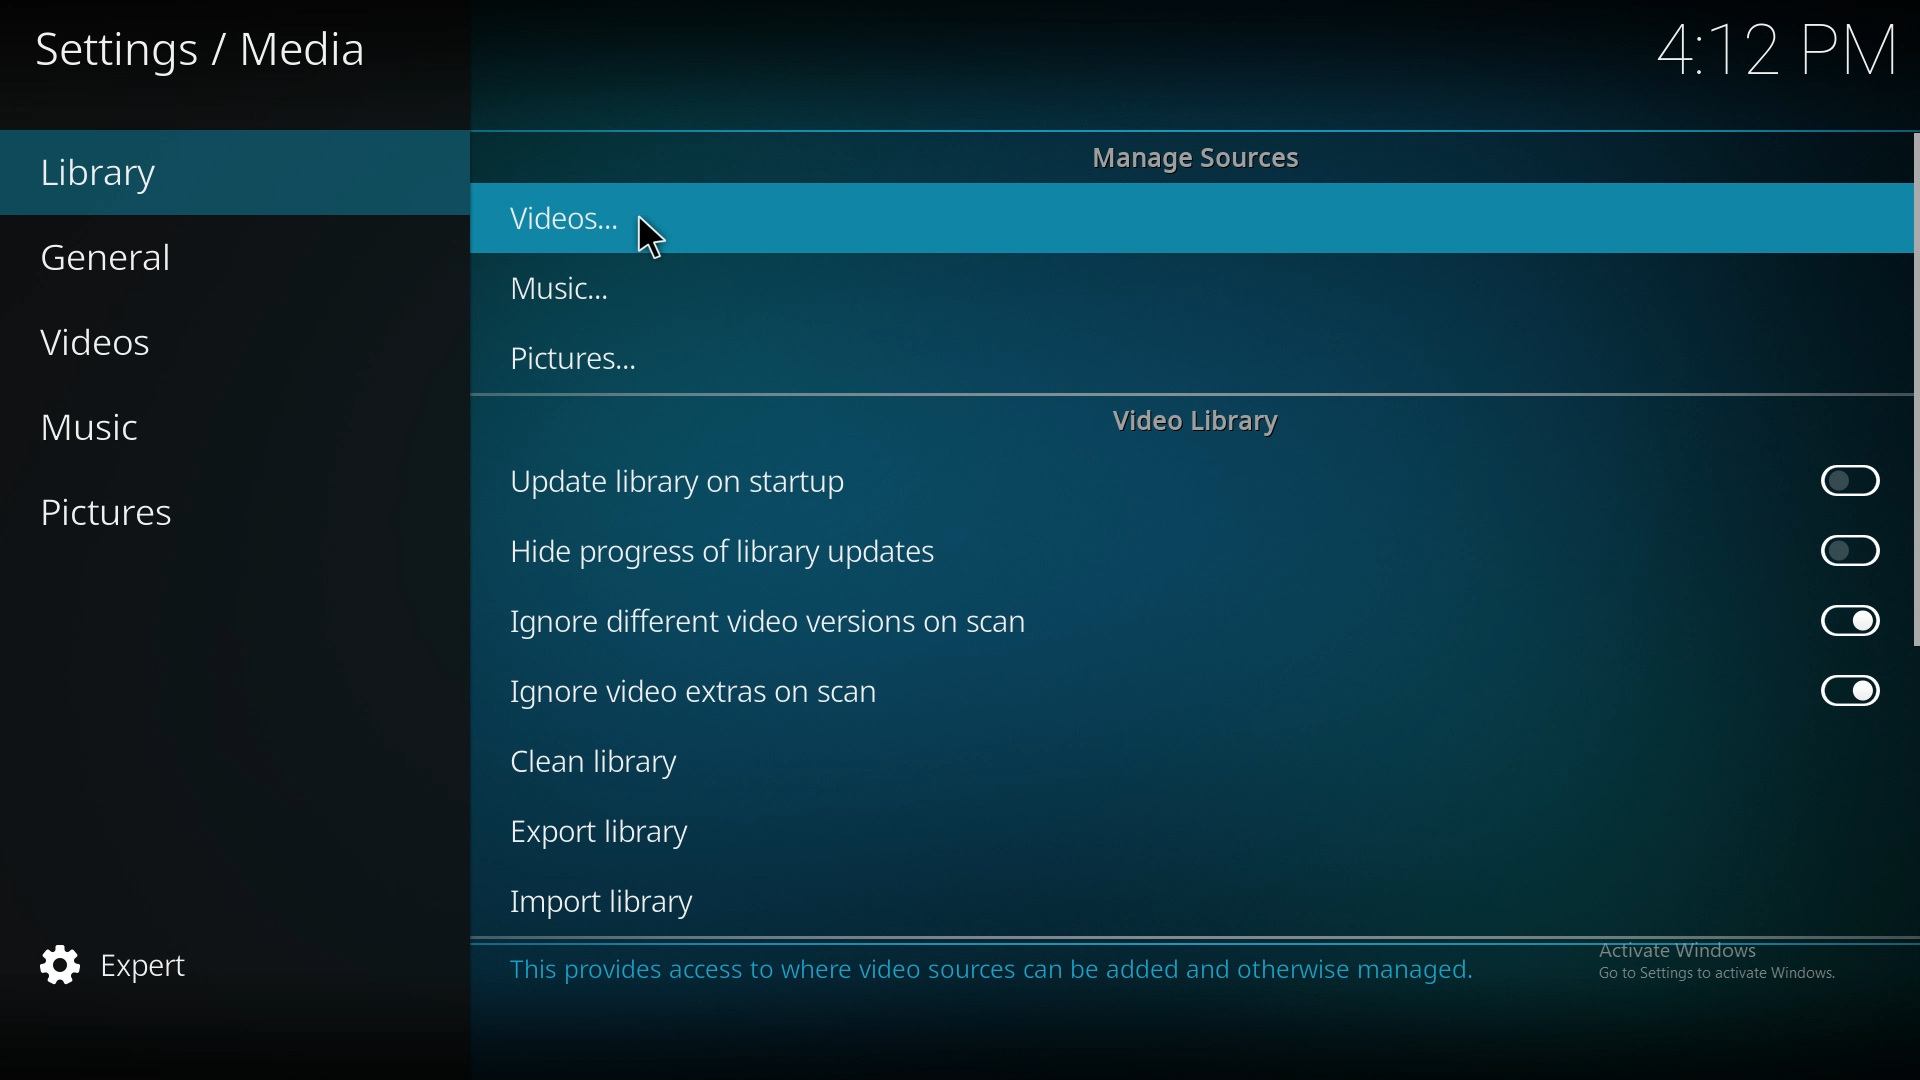  Describe the element at coordinates (1206, 420) in the screenshot. I see `video library` at that location.